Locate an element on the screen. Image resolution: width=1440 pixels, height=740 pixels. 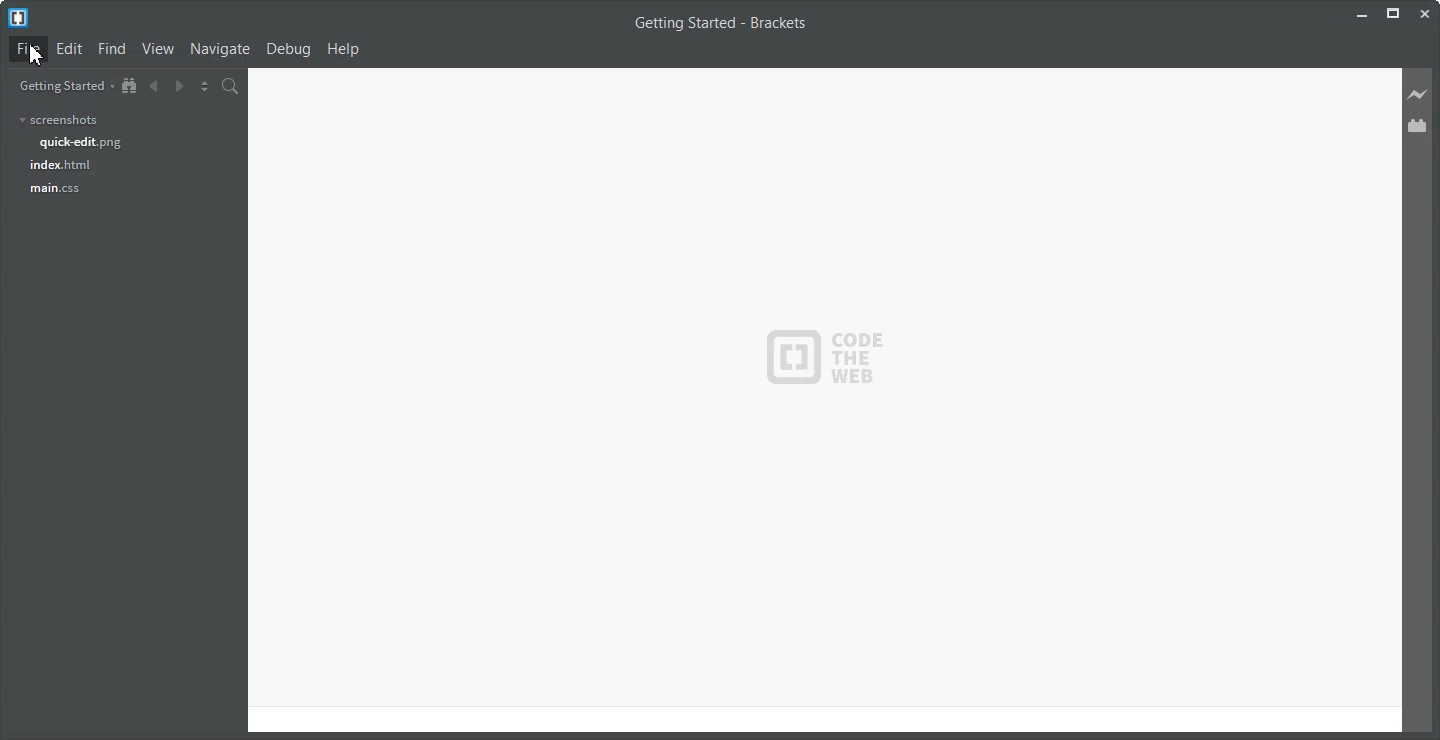
cursor is located at coordinates (36, 56).